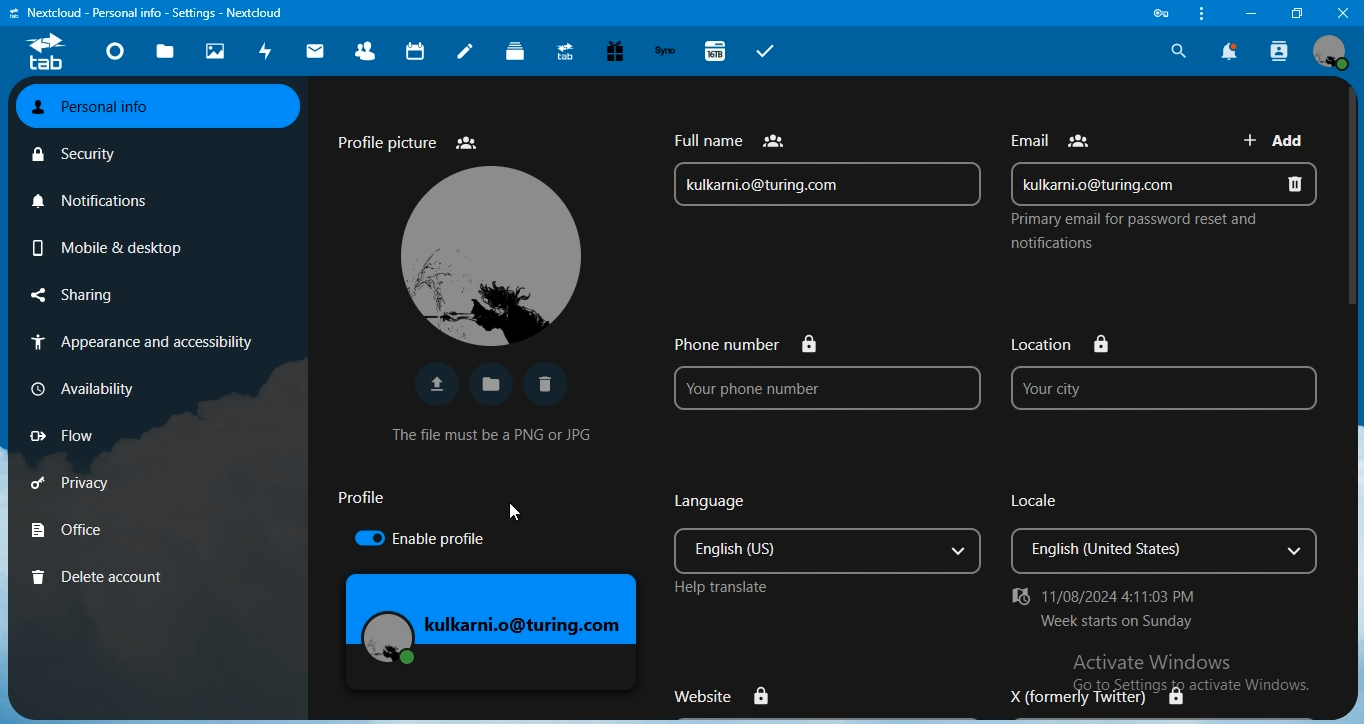 The width and height of the screenshot is (1364, 724). What do you see at coordinates (1160, 373) in the screenshot?
I see `location` at bounding box center [1160, 373].